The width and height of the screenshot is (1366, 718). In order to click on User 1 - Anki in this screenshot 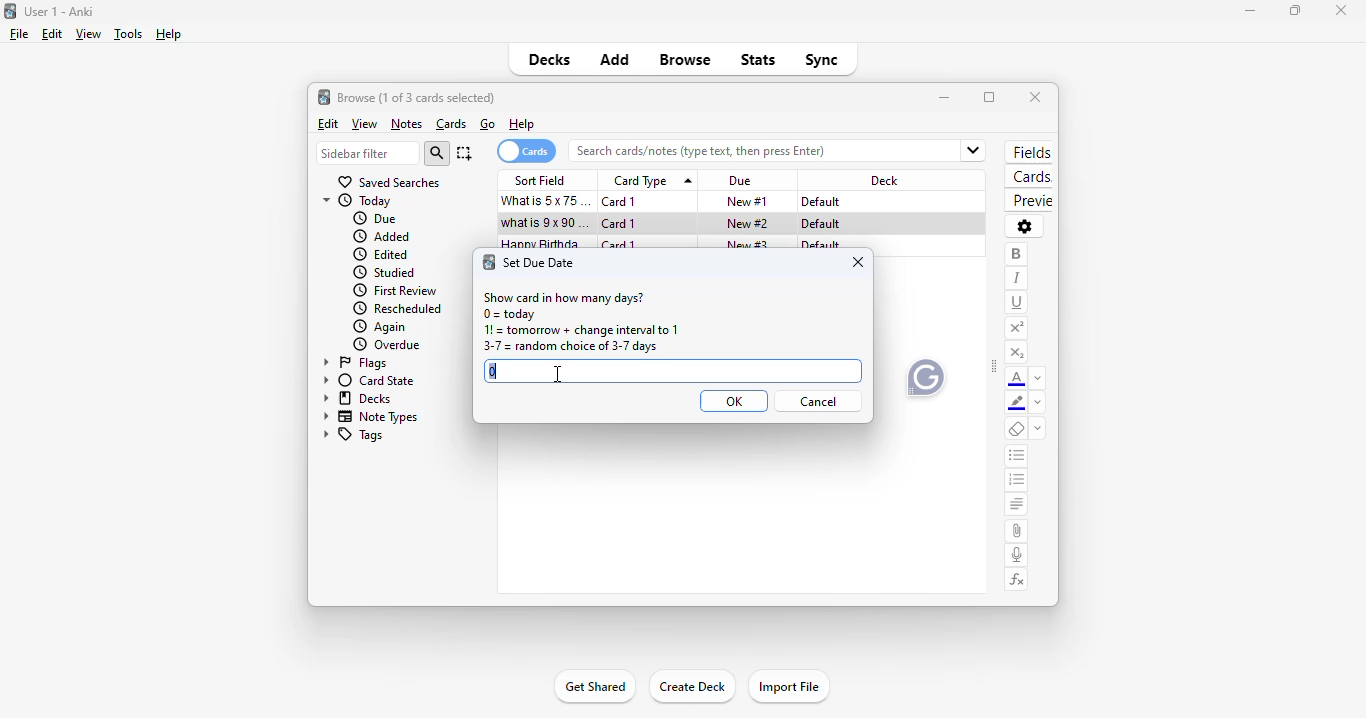, I will do `click(59, 11)`.